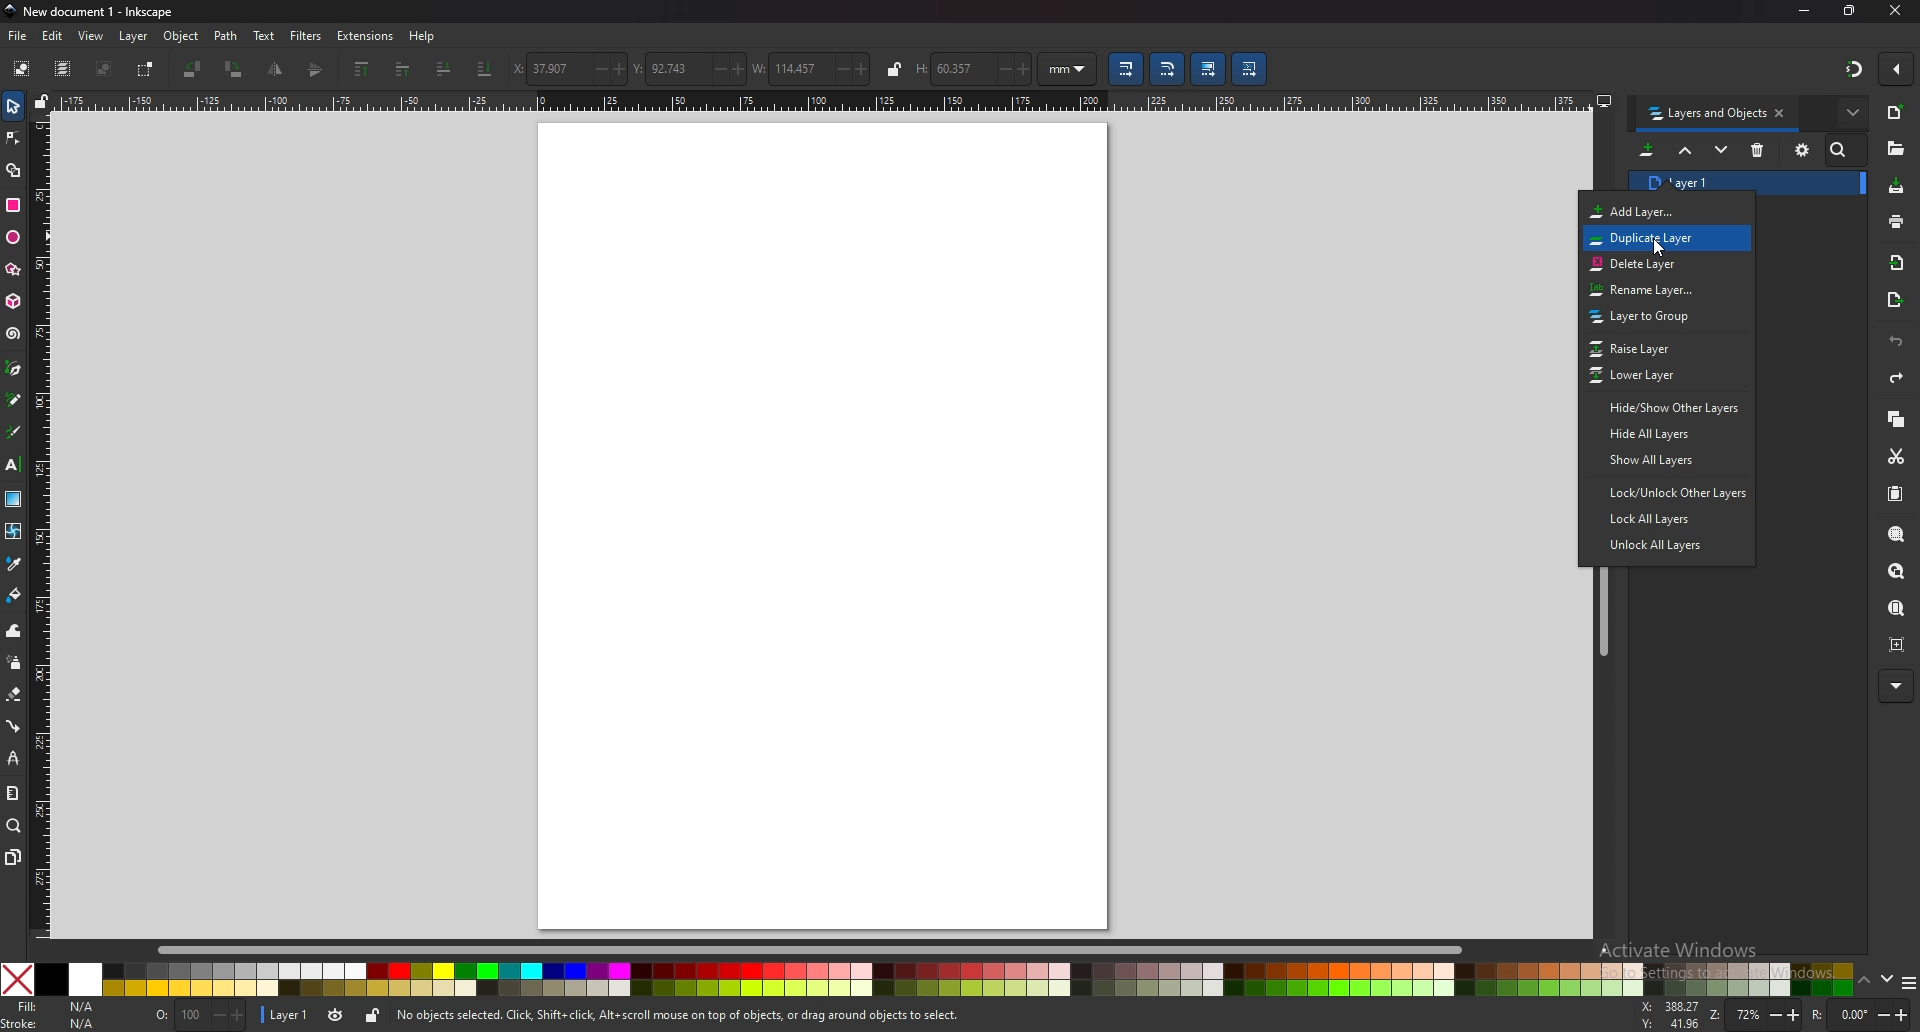  Describe the element at coordinates (1250, 69) in the screenshot. I see `move patterns` at that location.